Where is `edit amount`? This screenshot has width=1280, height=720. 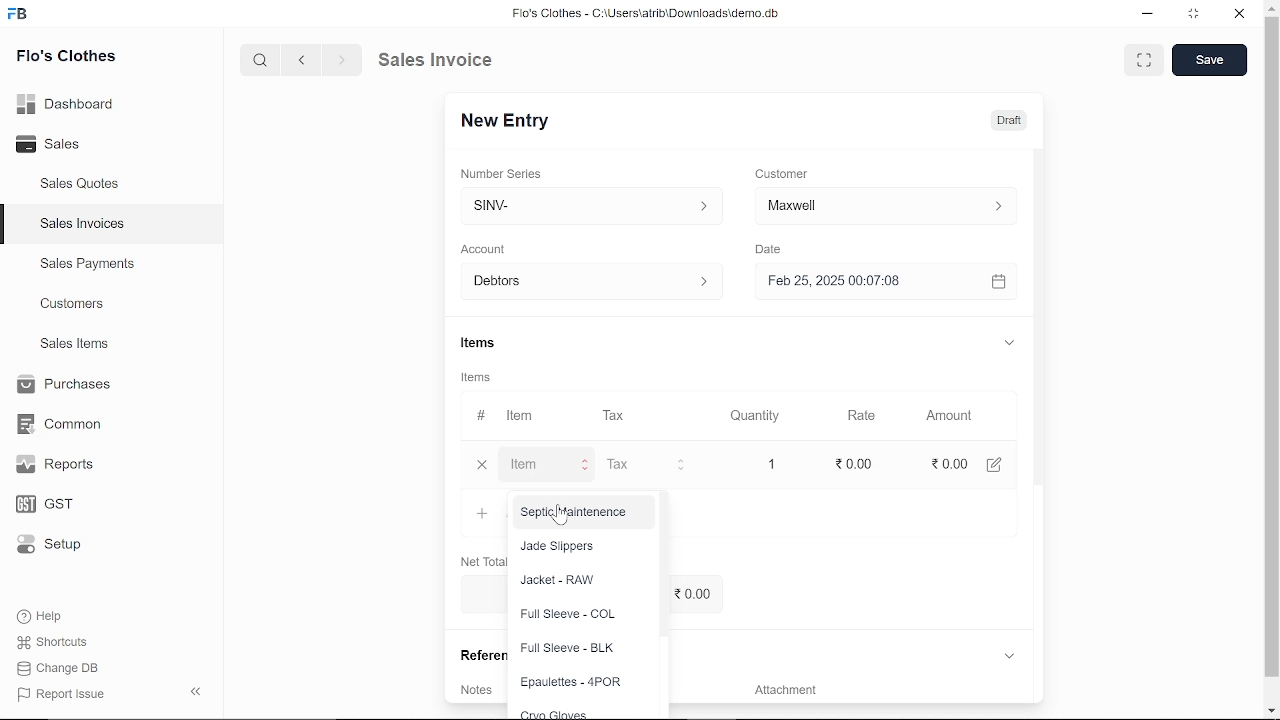
edit amount is located at coordinates (1003, 463).